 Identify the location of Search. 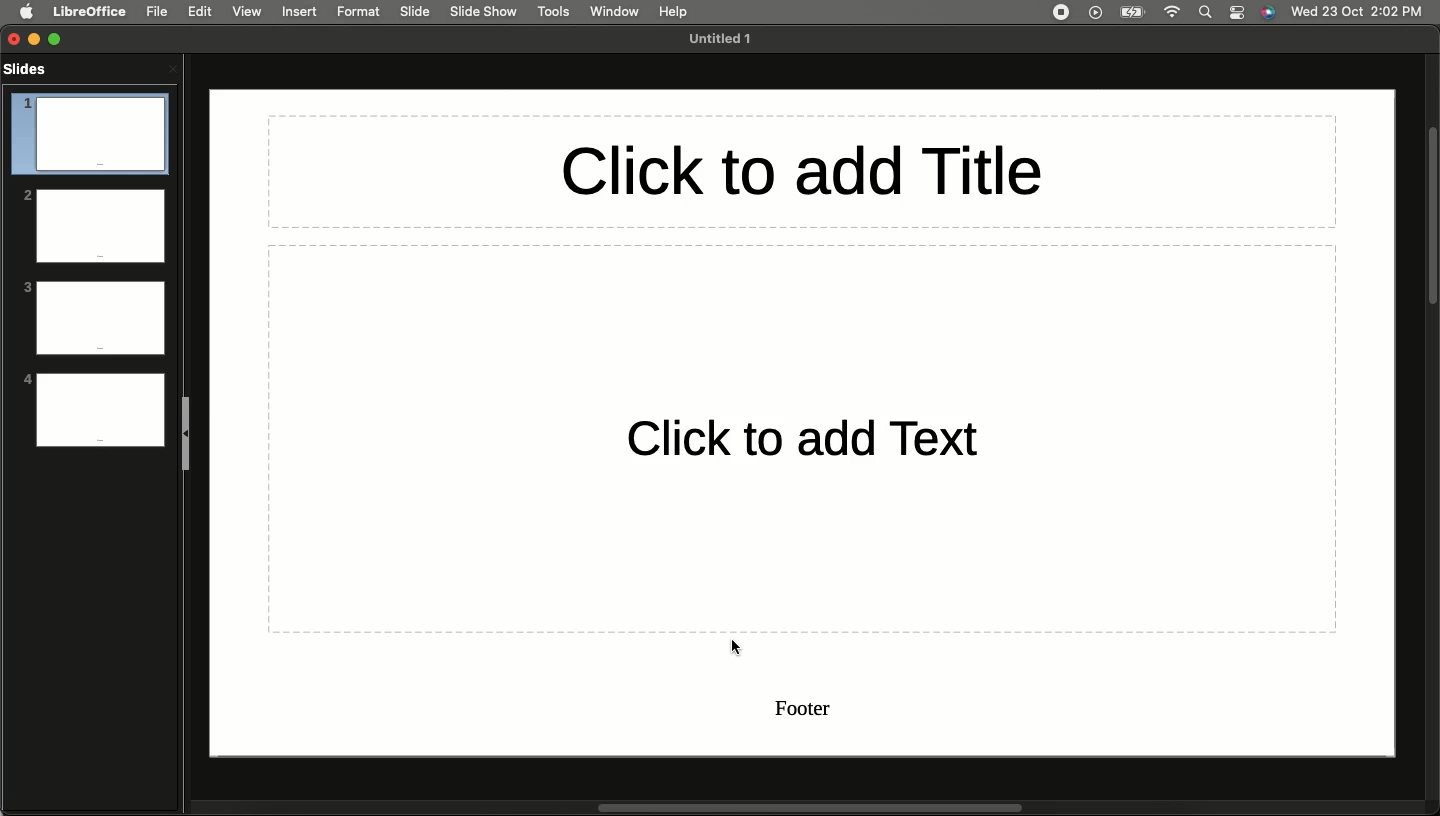
(1206, 12).